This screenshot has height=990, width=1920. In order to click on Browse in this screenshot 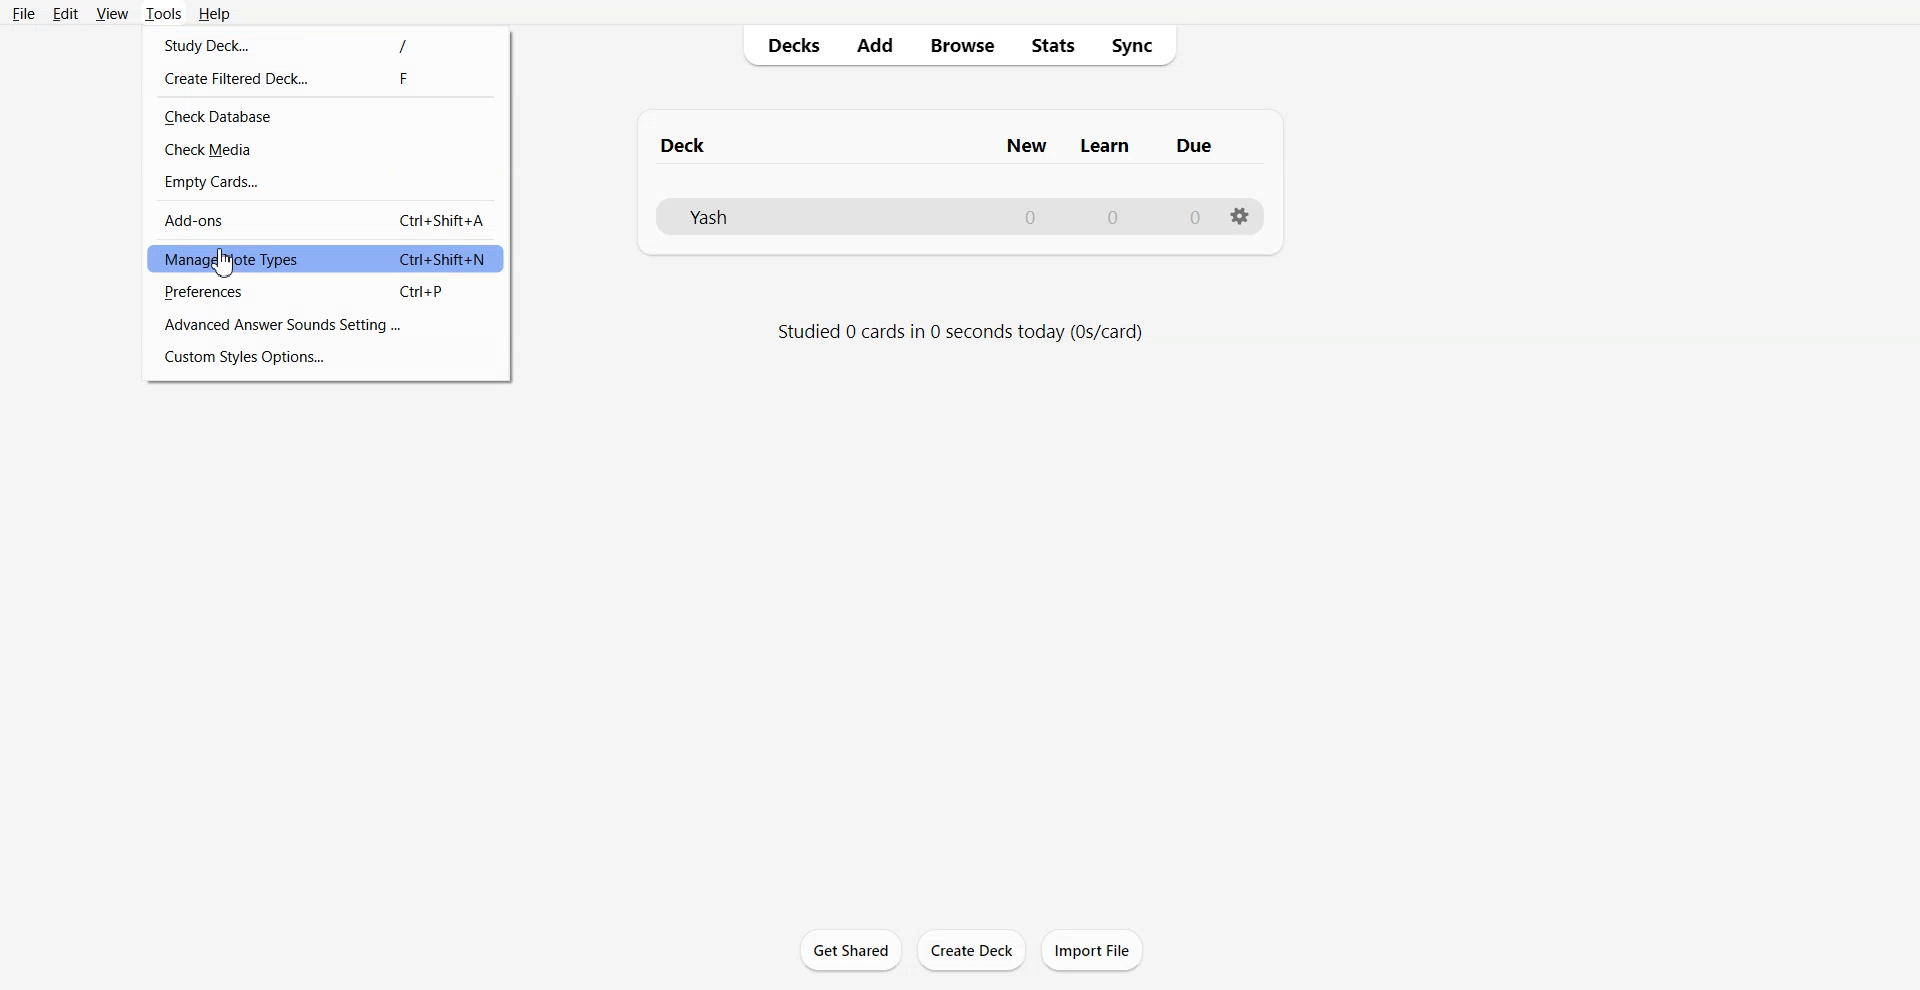, I will do `click(961, 45)`.